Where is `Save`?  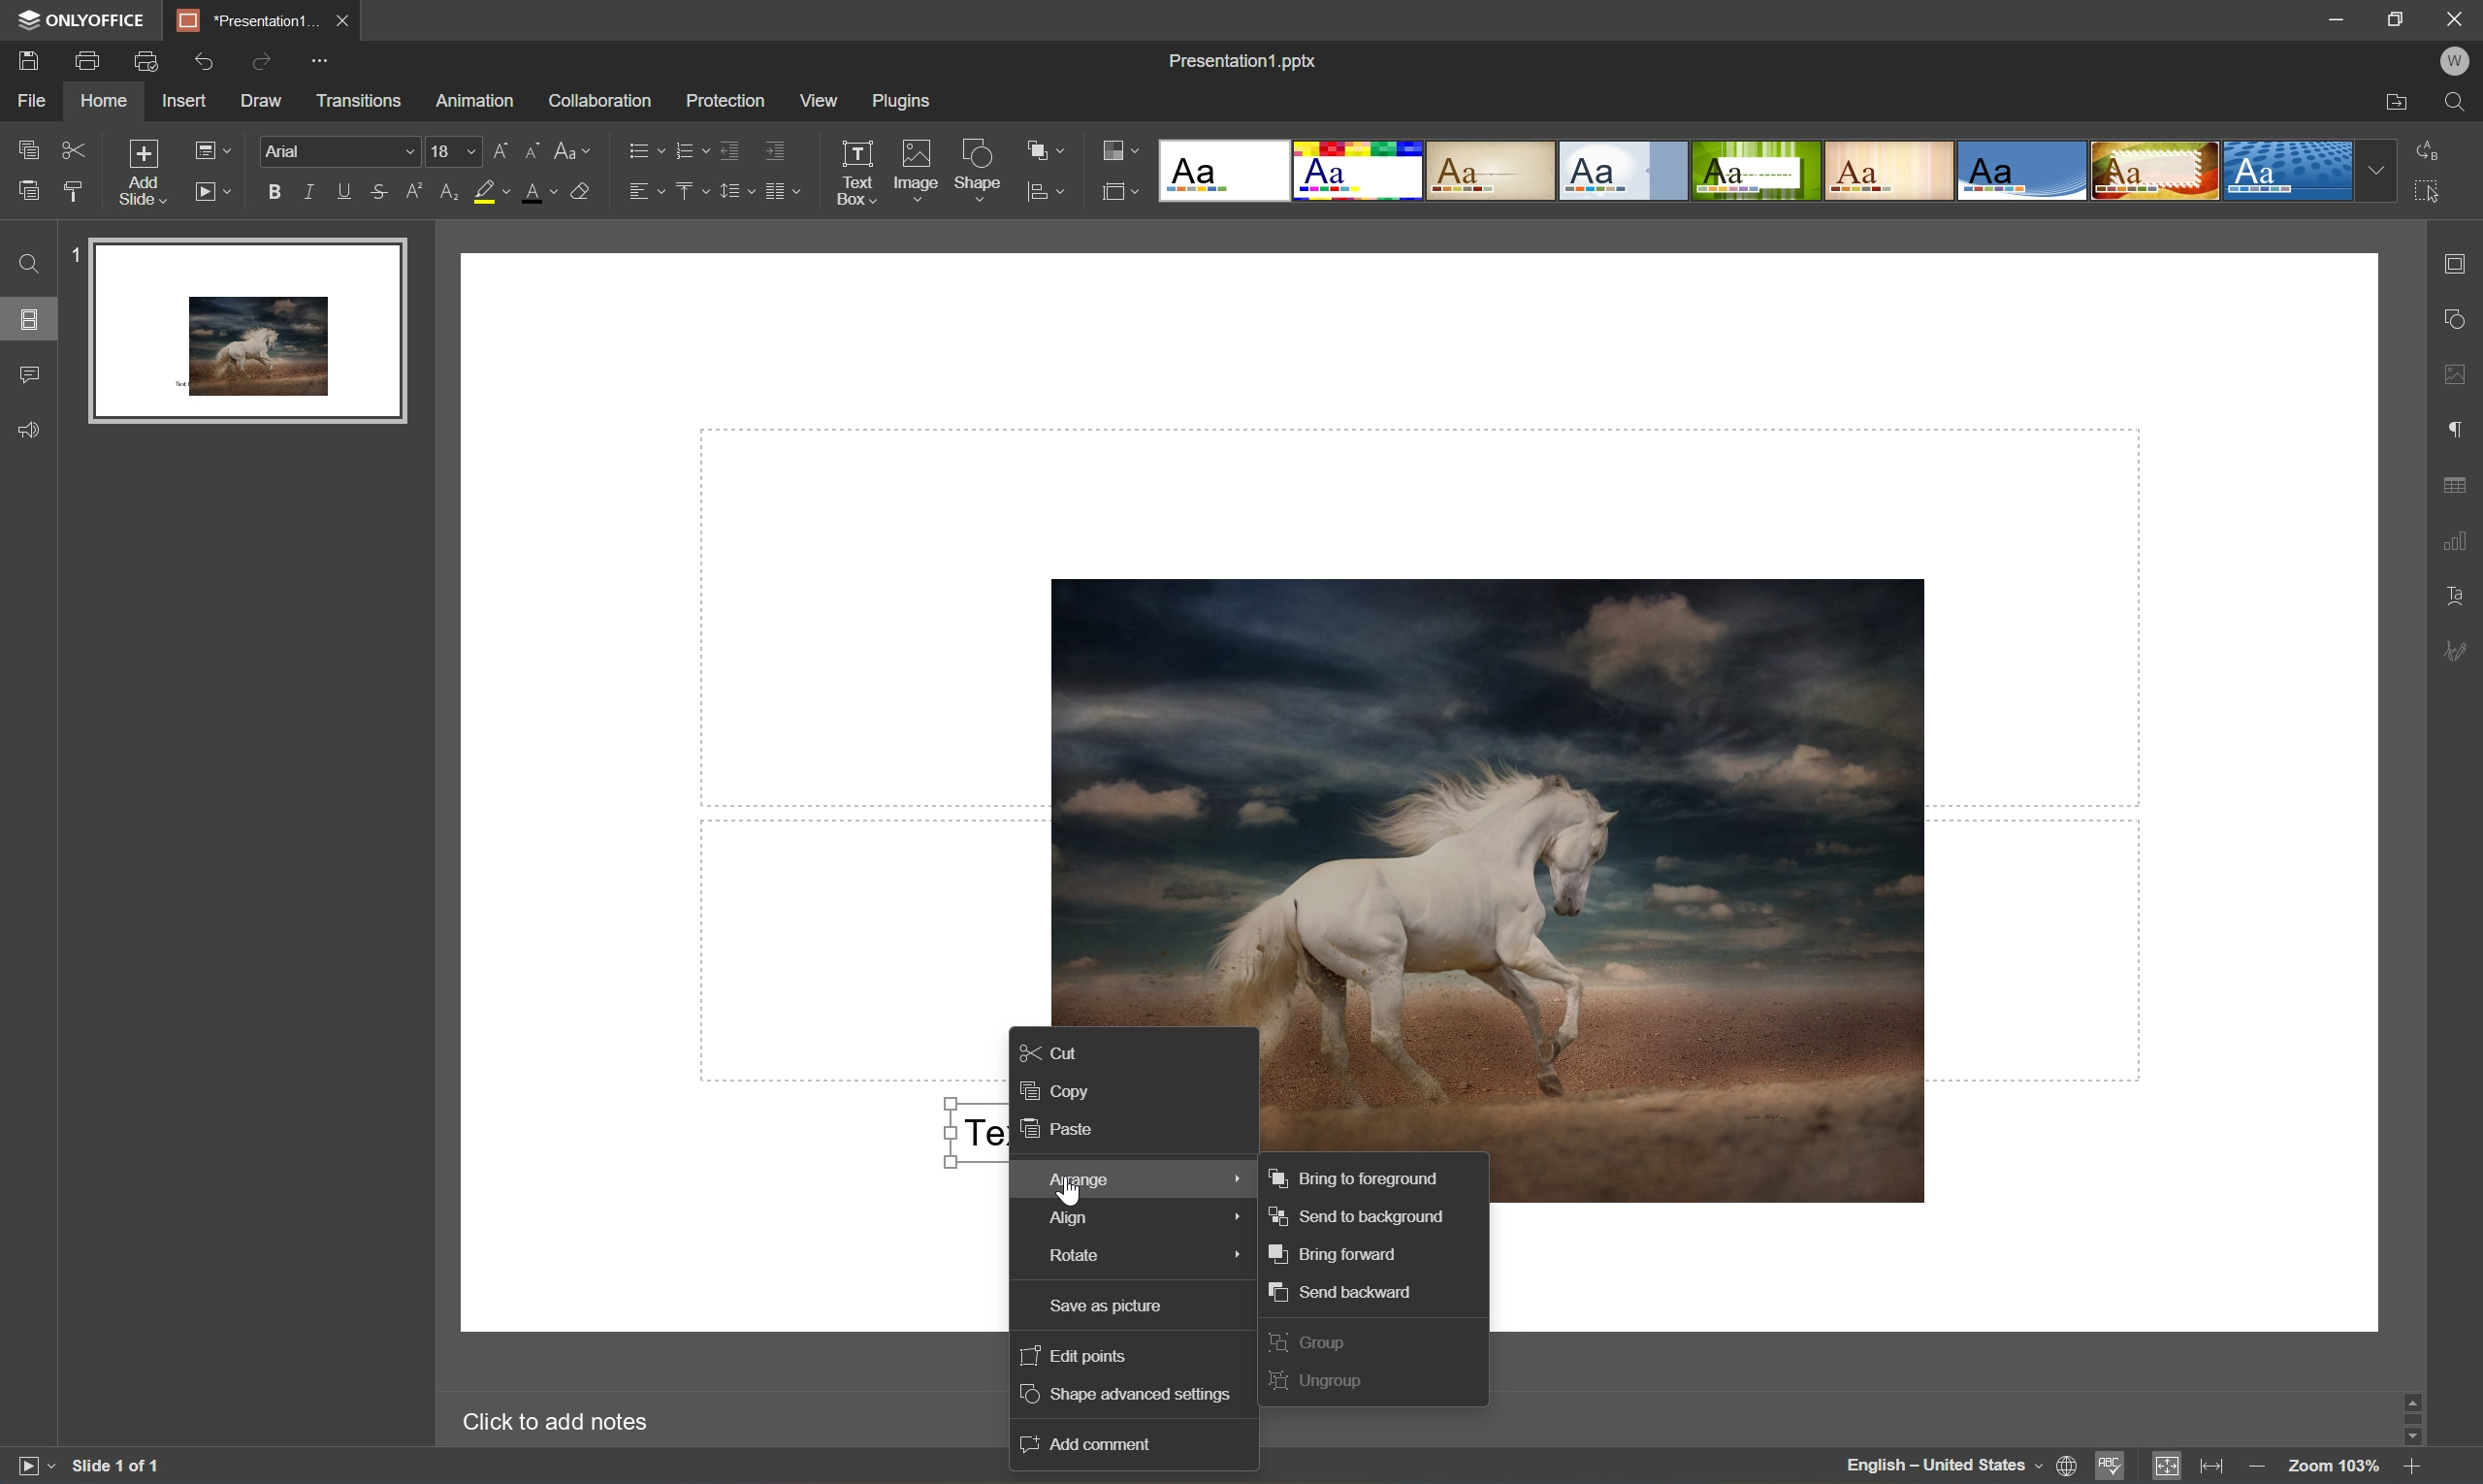 Save is located at coordinates (28, 61).